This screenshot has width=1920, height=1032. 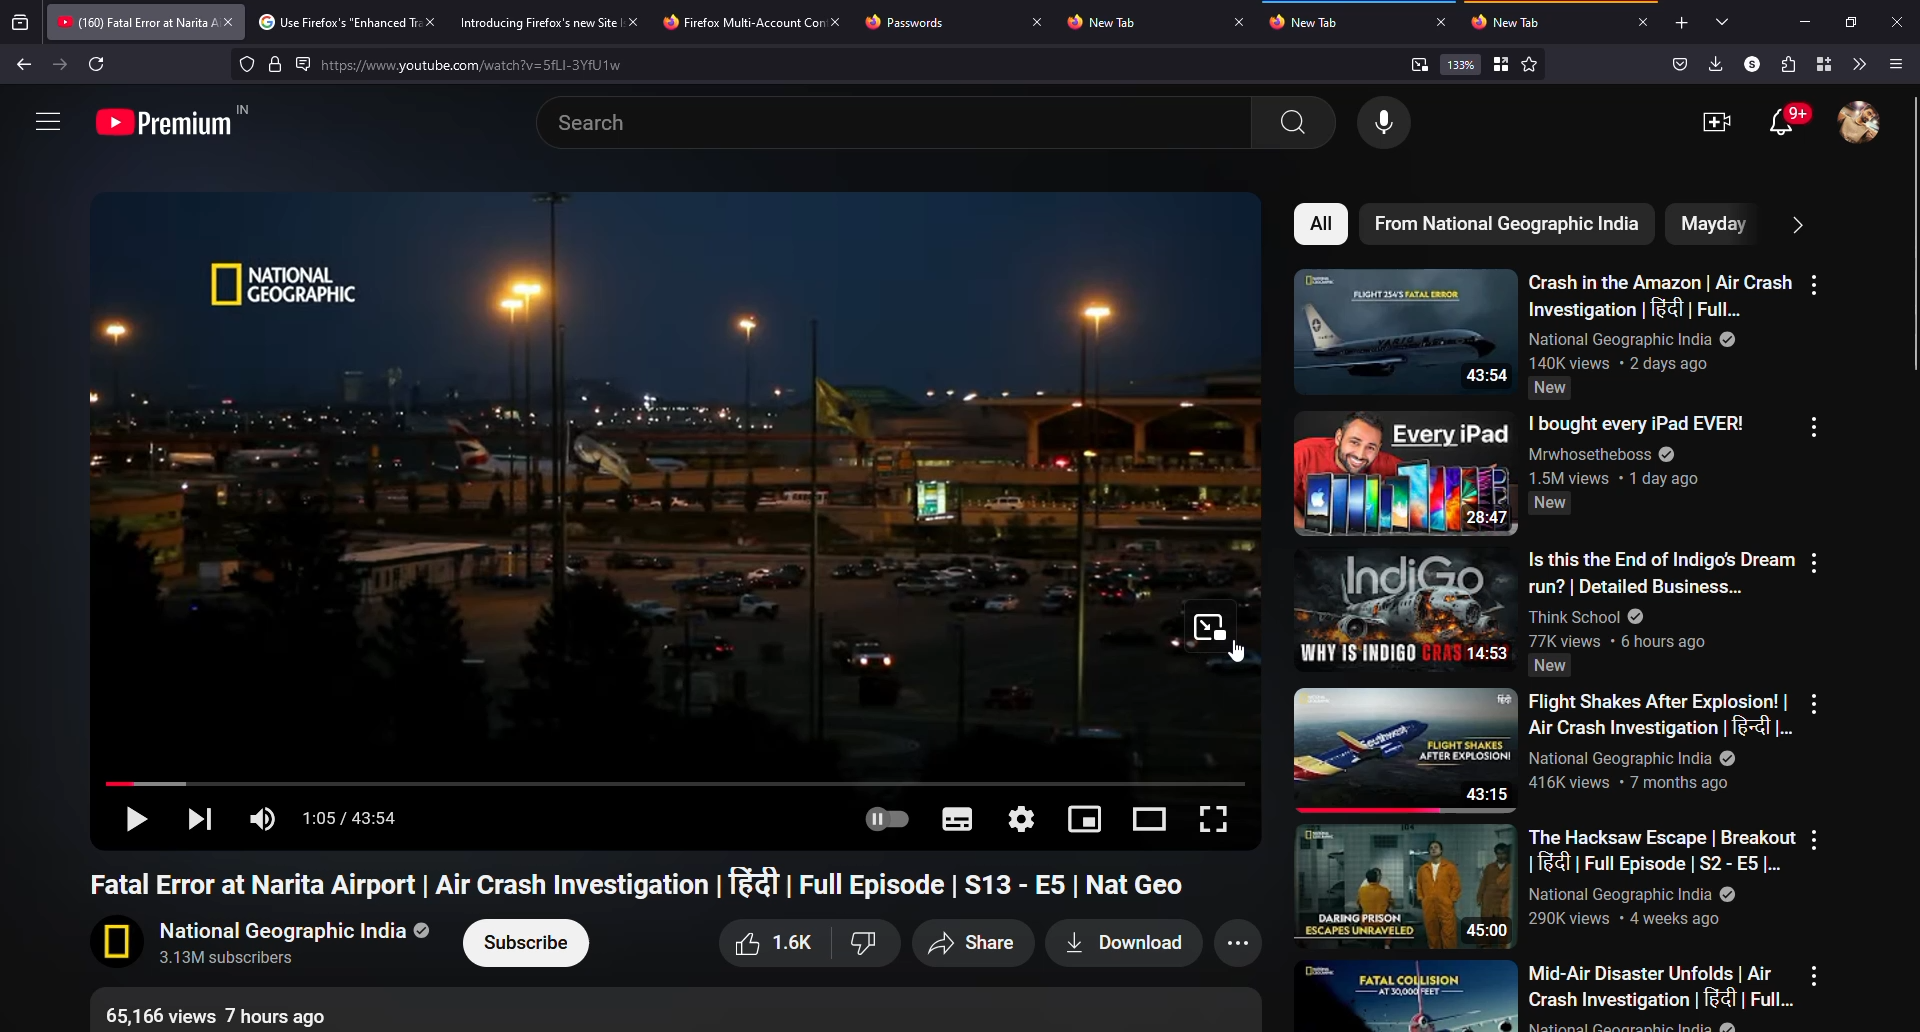 I want to click on Indicates video is new, so click(x=1550, y=503).